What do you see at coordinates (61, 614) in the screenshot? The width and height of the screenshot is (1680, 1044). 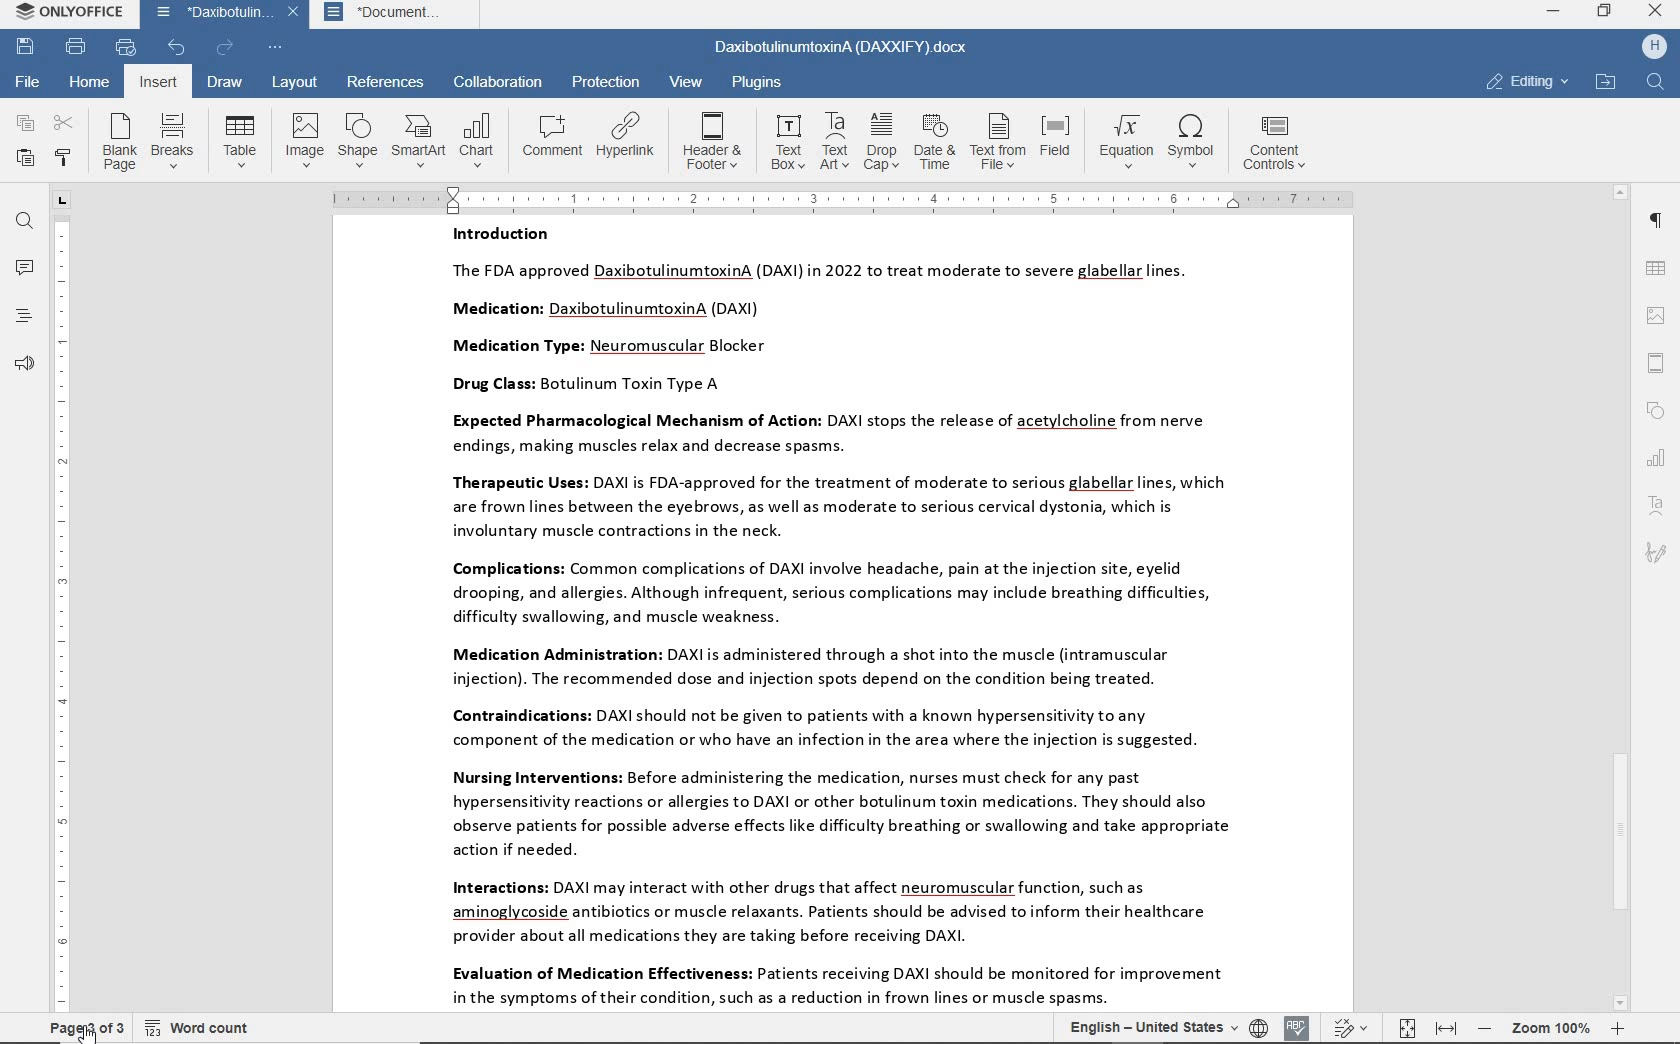 I see `ruler` at bounding box center [61, 614].